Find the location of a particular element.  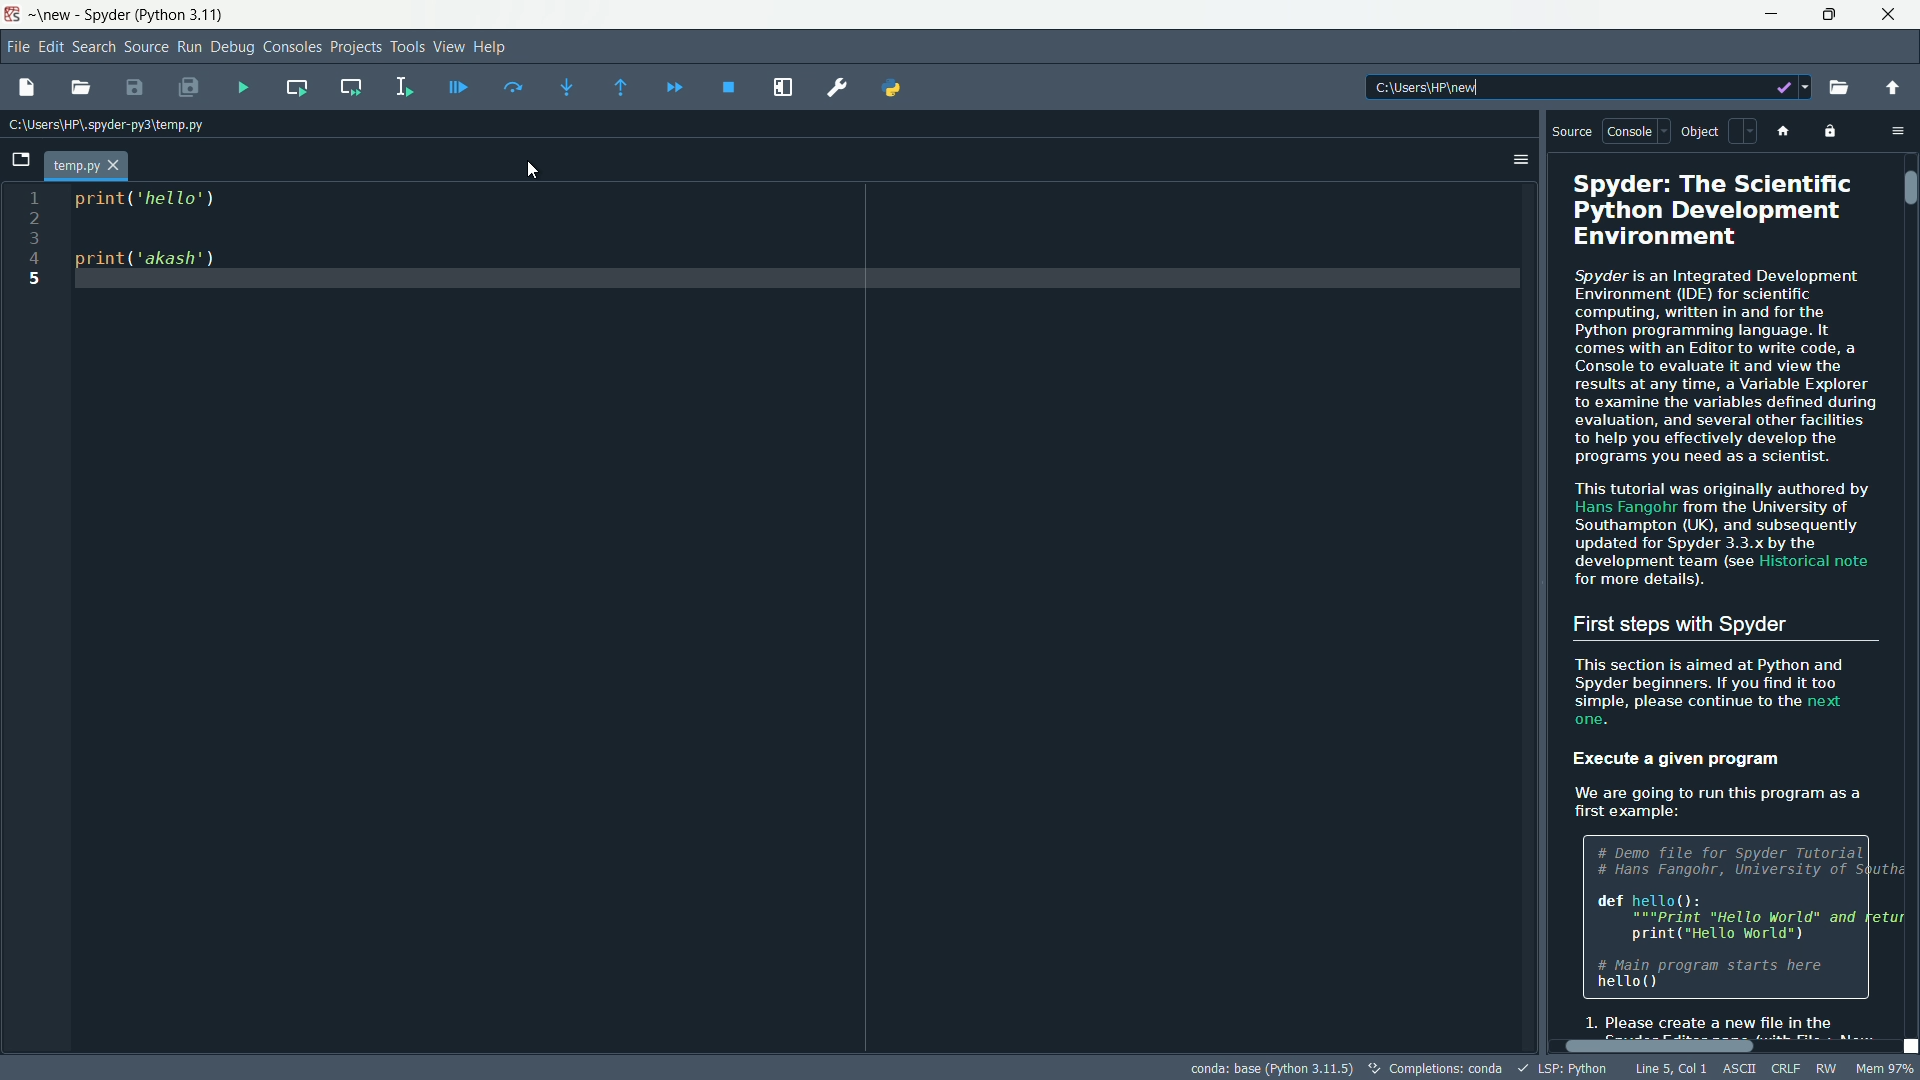

debug menu is located at coordinates (232, 47).